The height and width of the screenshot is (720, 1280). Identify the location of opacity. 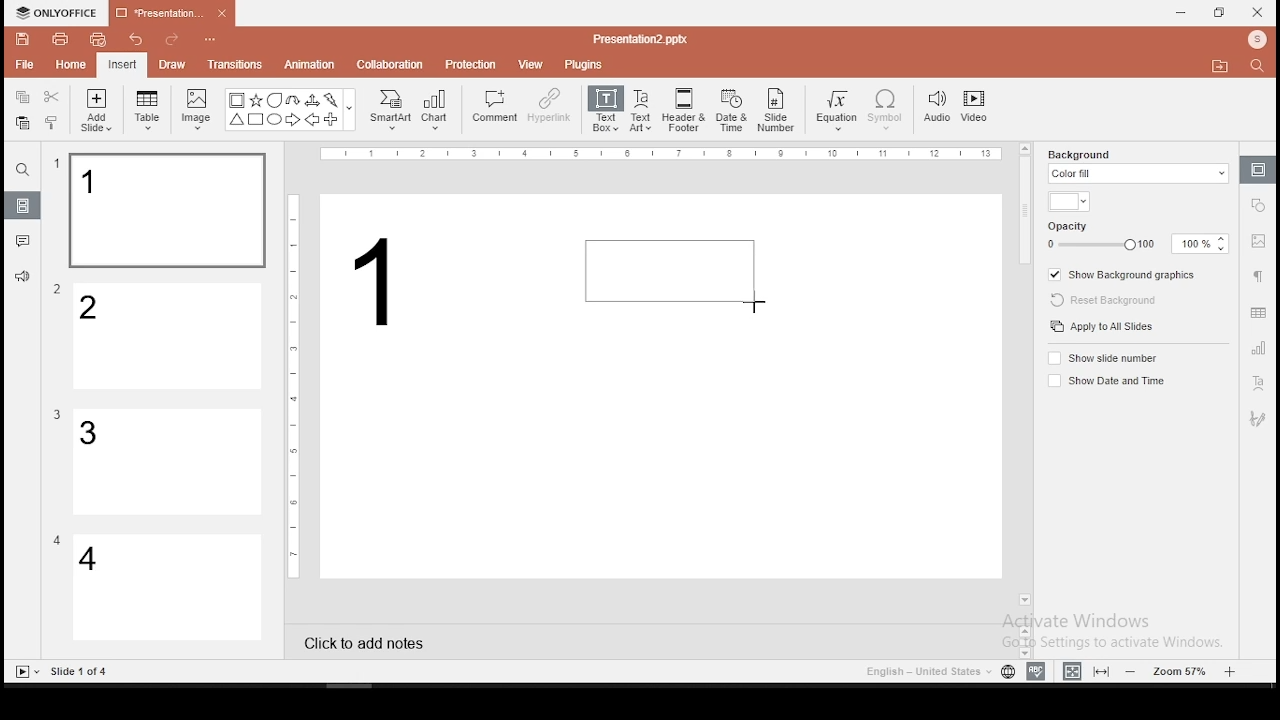
(1138, 237).